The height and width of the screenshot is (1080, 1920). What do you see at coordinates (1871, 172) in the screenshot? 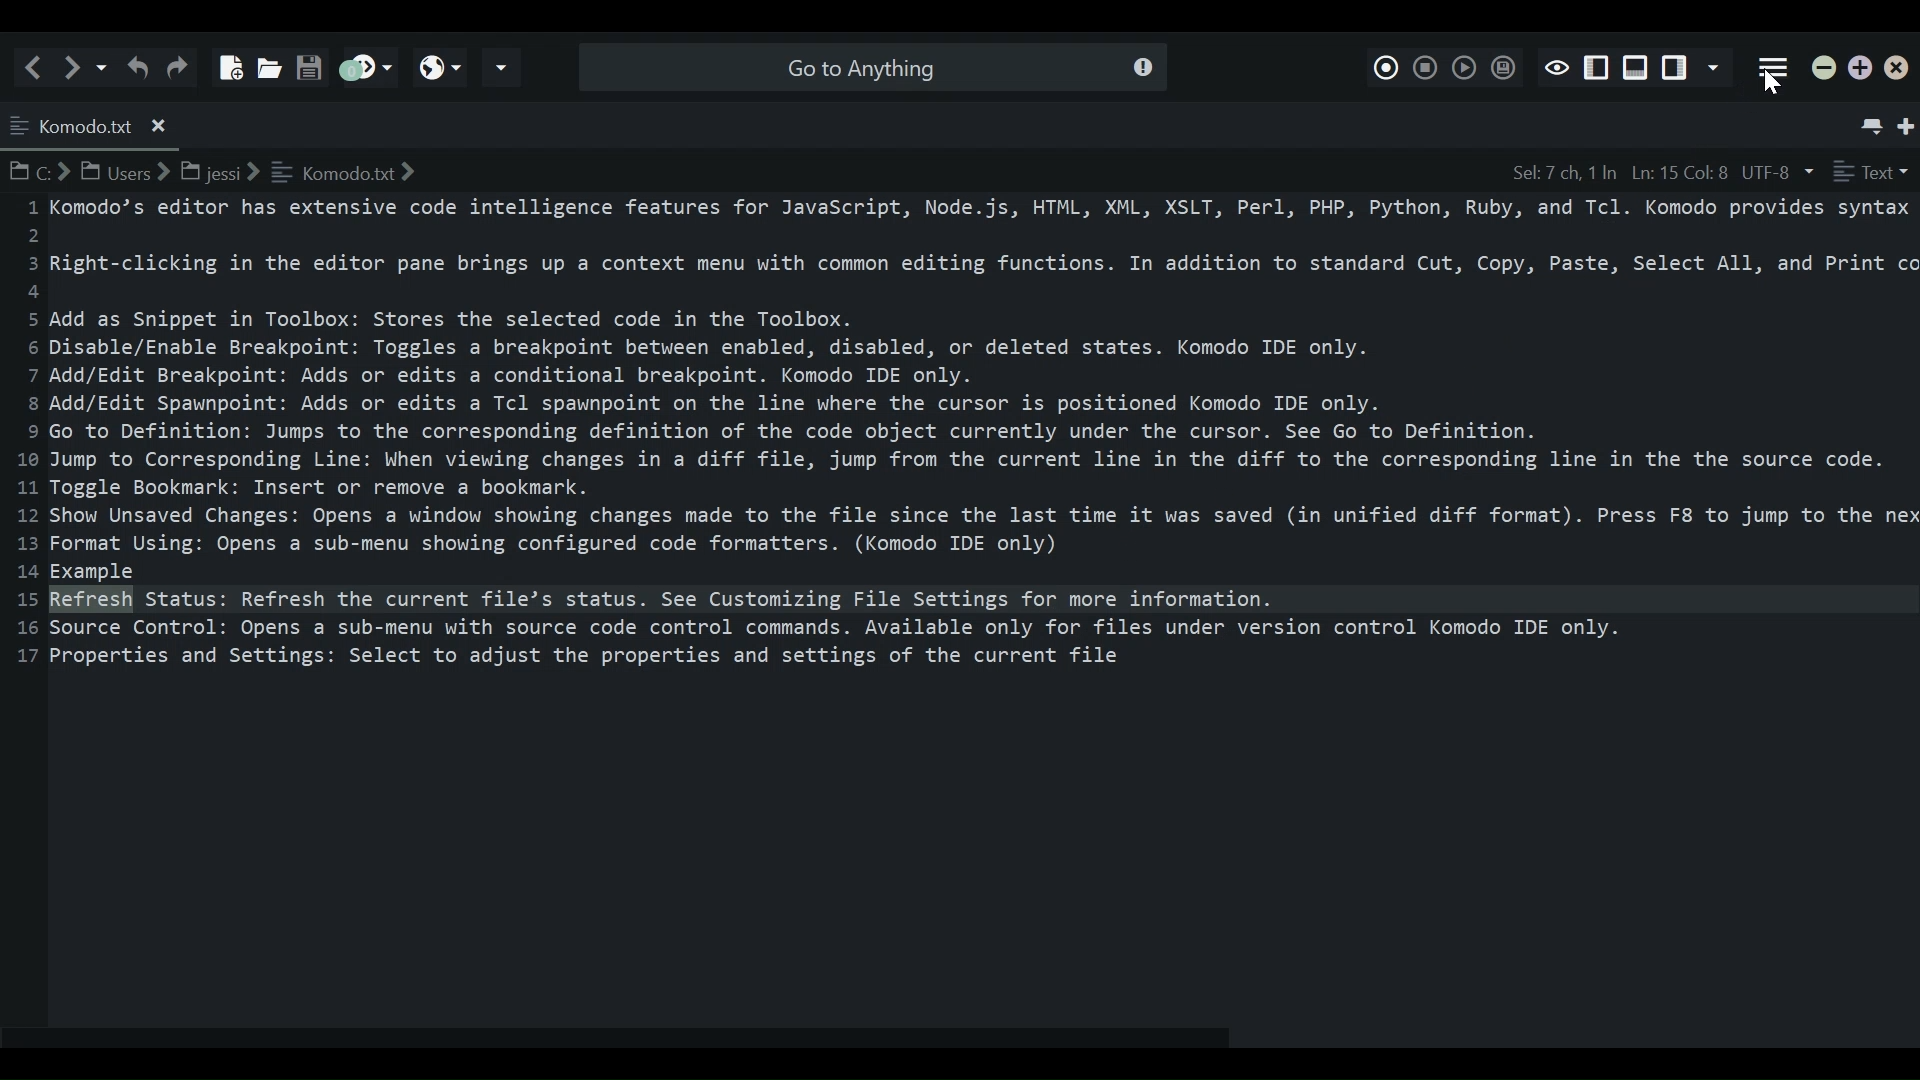
I see `File Type` at bounding box center [1871, 172].